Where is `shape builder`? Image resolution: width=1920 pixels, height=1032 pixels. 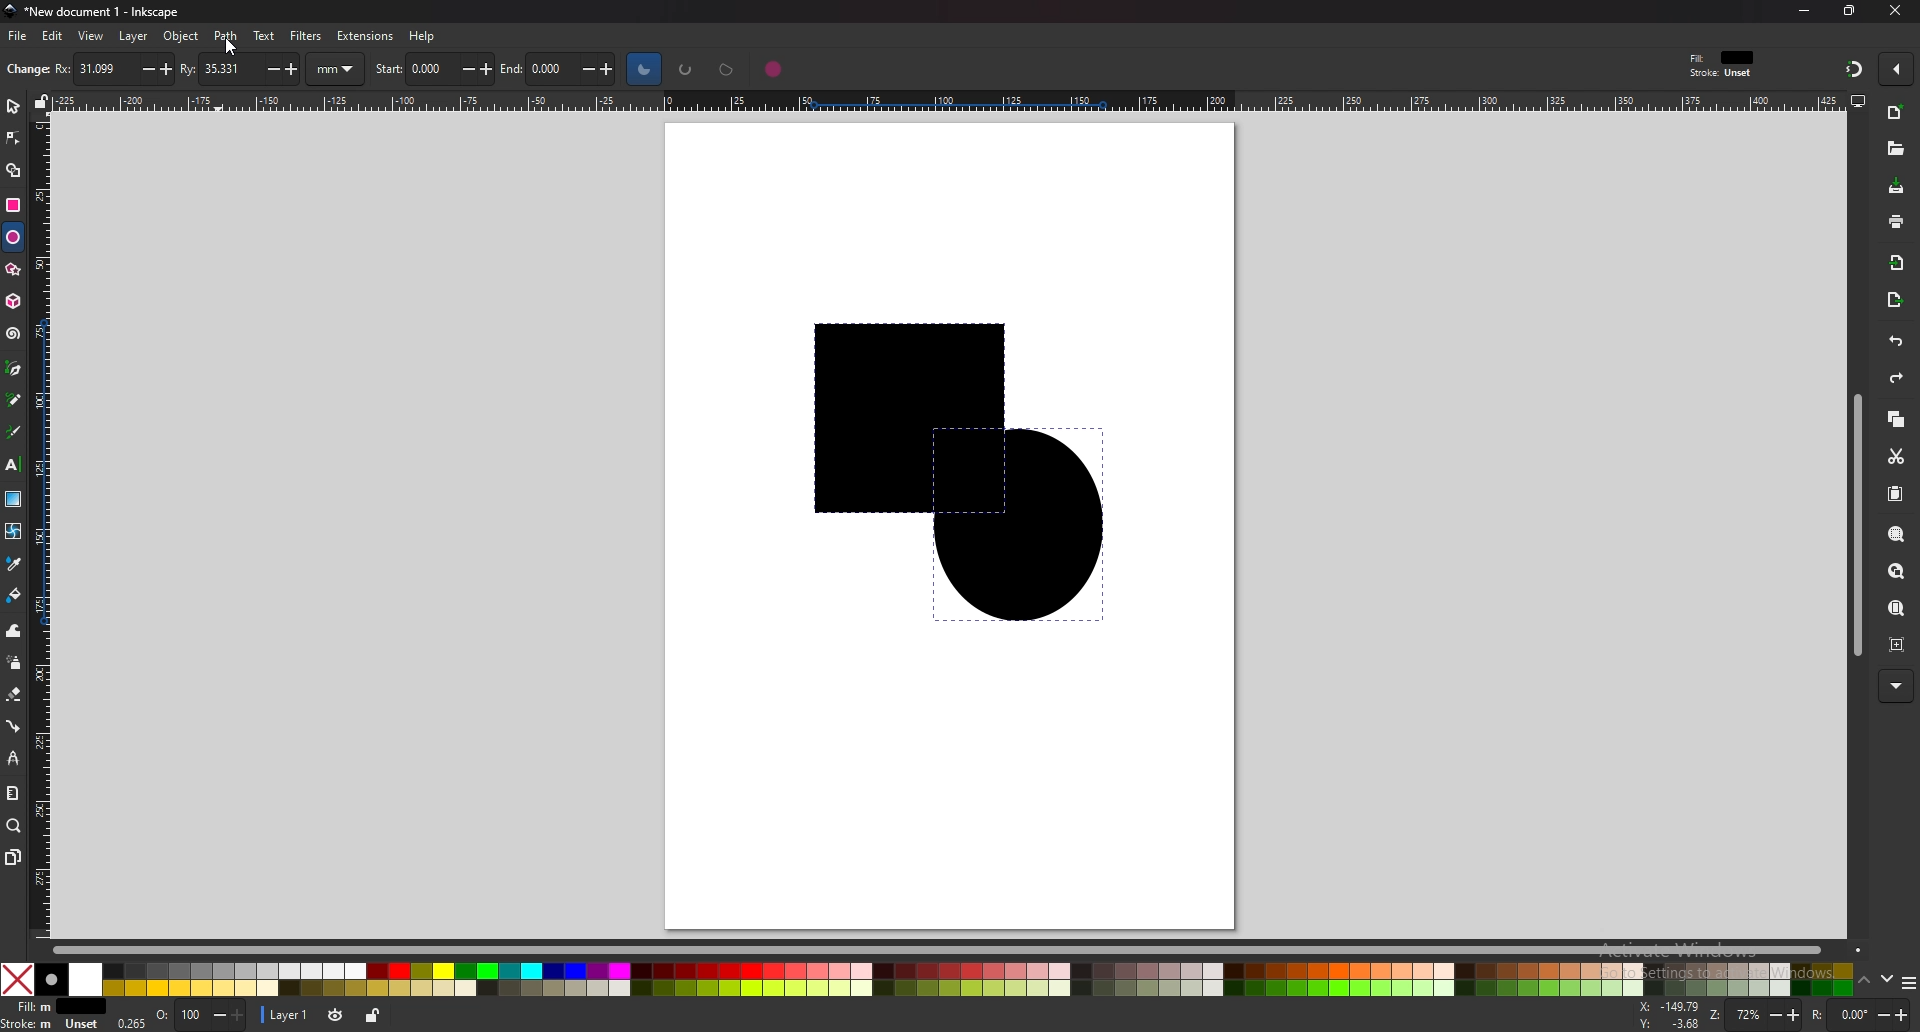 shape builder is located at coordinates (12, 172).